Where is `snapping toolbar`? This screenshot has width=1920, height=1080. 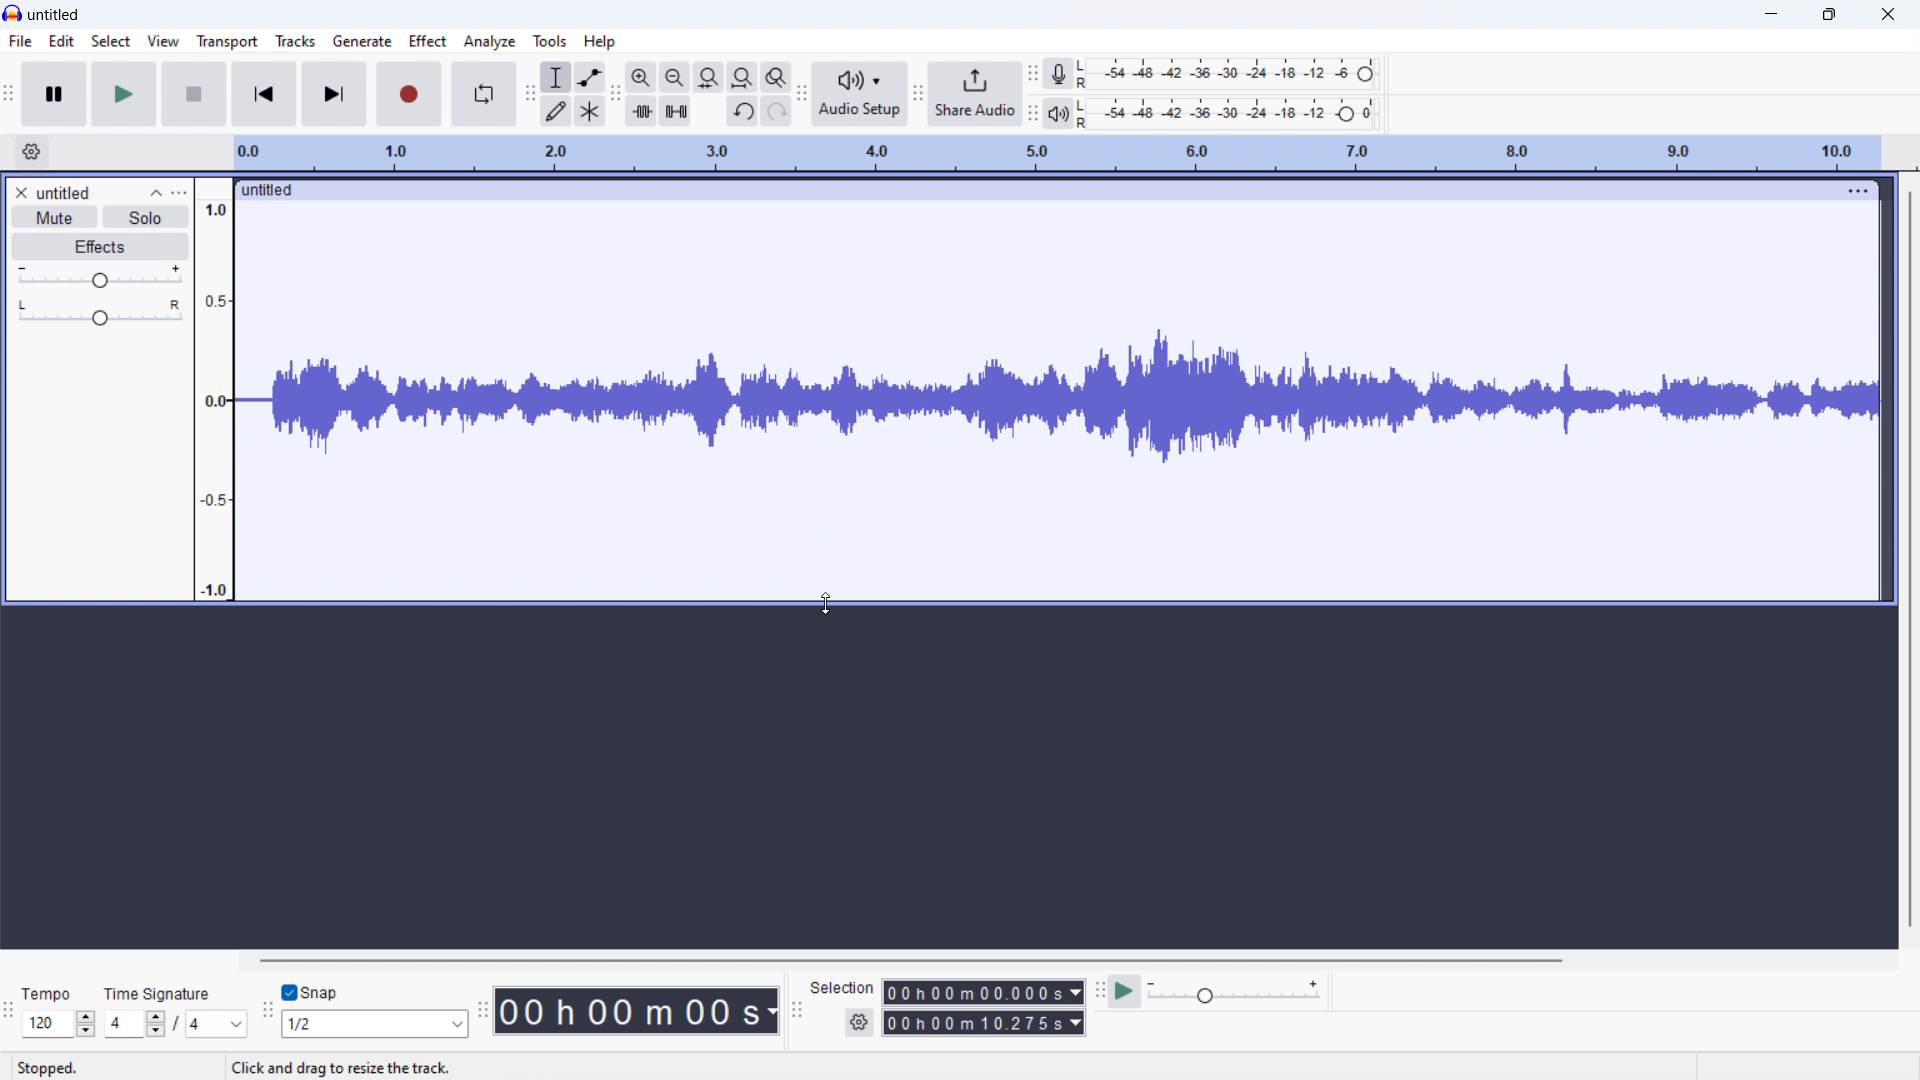 snapping toolbar is located at coordinates (266, 1014).